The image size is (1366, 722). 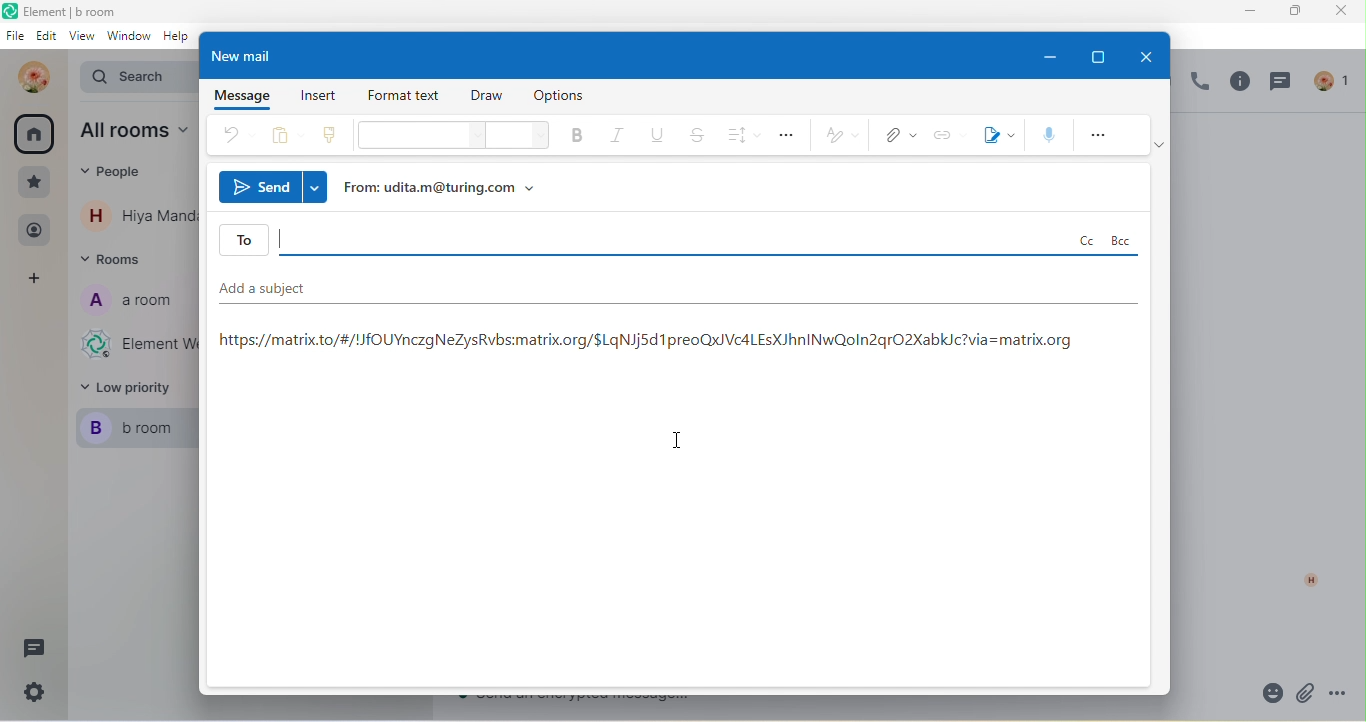 What do you see at coordinates (128, 41) in the screenshot?
I see `window` at bounding box center [128, 41].